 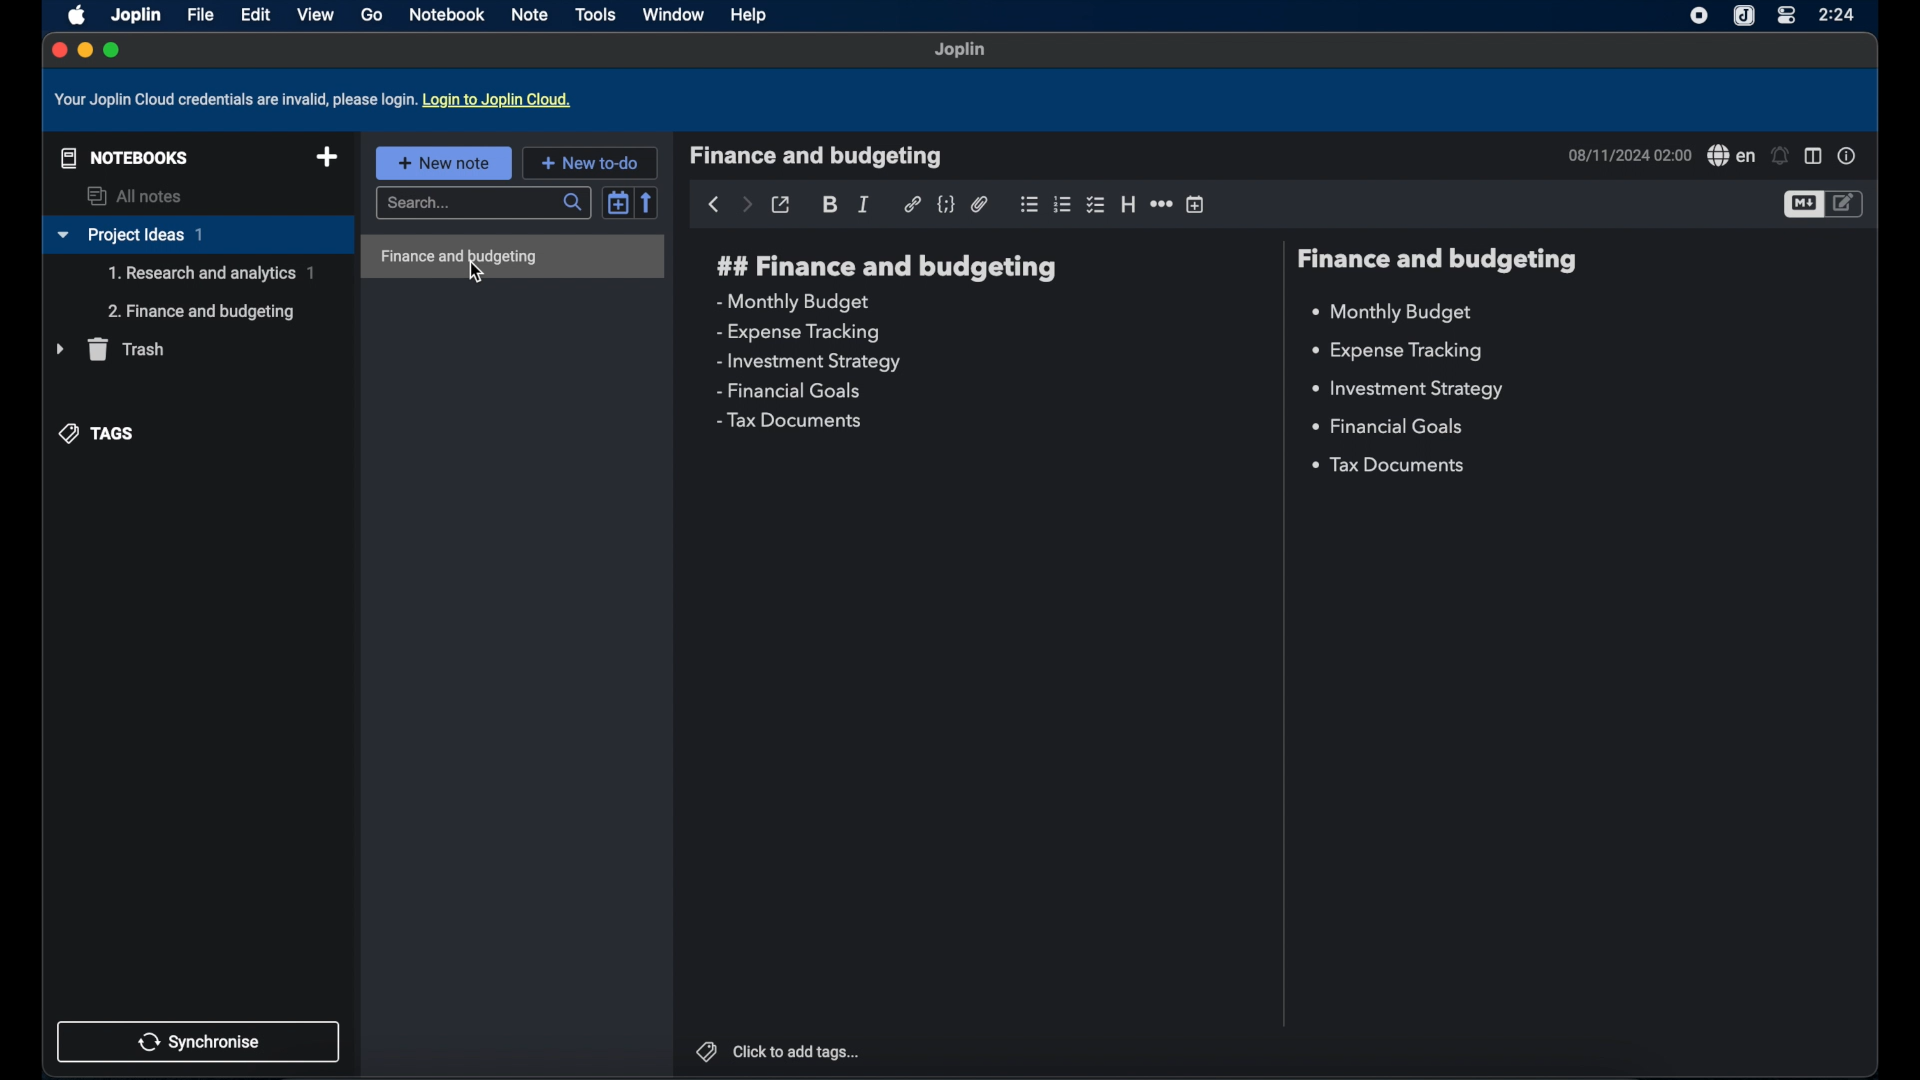 What do you see at coordinates (1161, 205) in the screenshot?
I see `horizontal rule` at bounding box center [1161, 205].